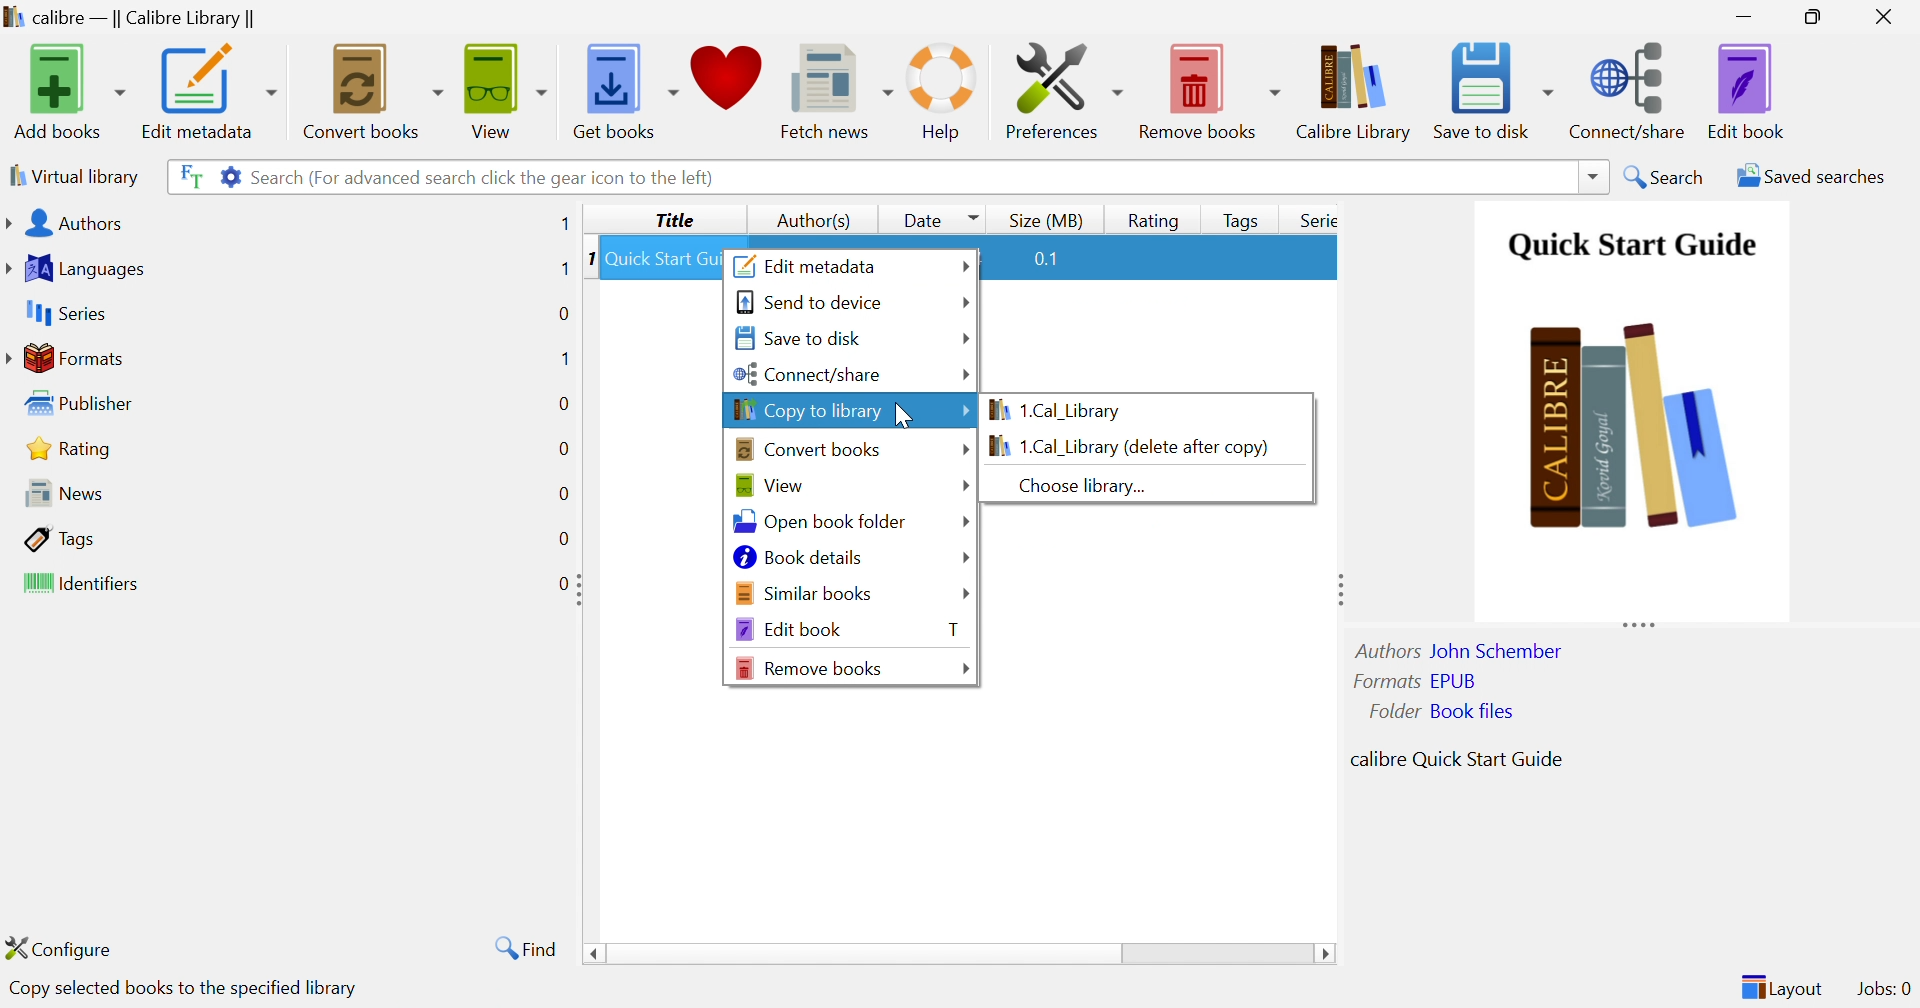  What do you see at coordinates (591, 955) in the screenshot?
I see `Scroll Left` at bounding box center [591, 955].